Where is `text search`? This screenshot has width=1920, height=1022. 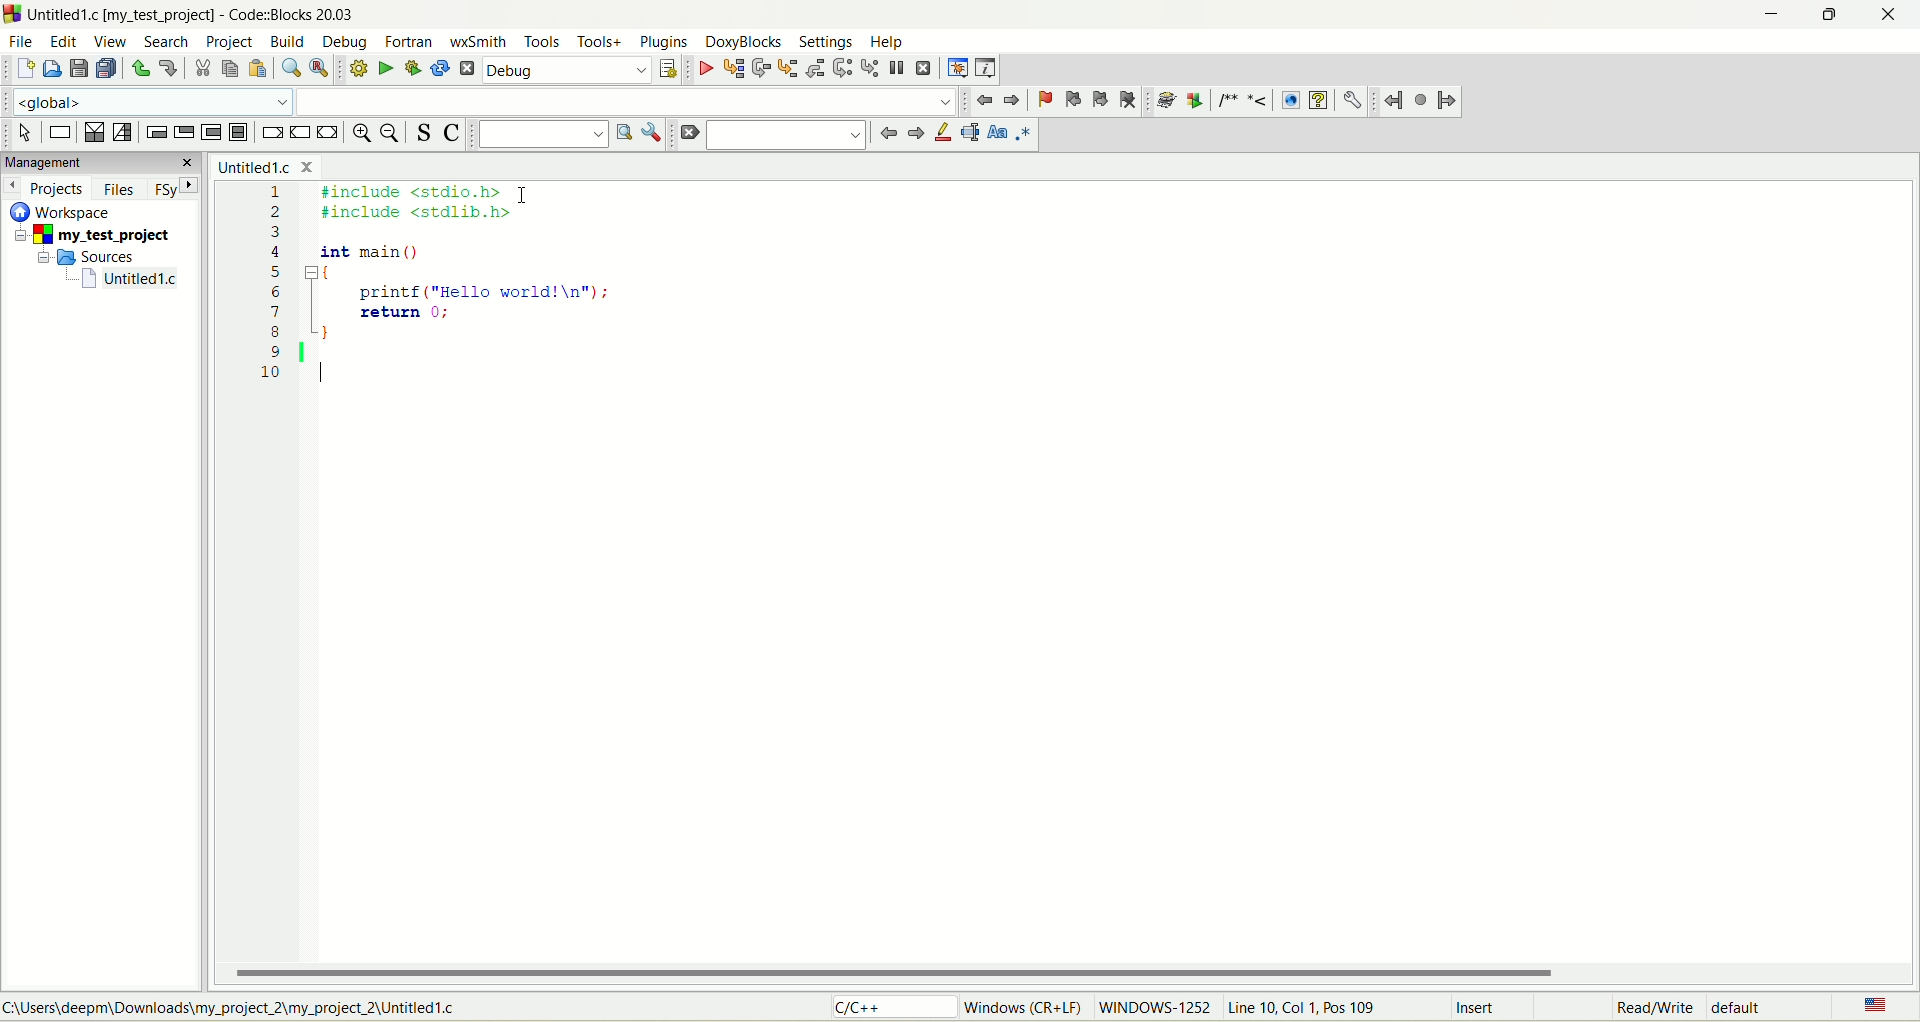
text search is located at coordinates (541, 135).